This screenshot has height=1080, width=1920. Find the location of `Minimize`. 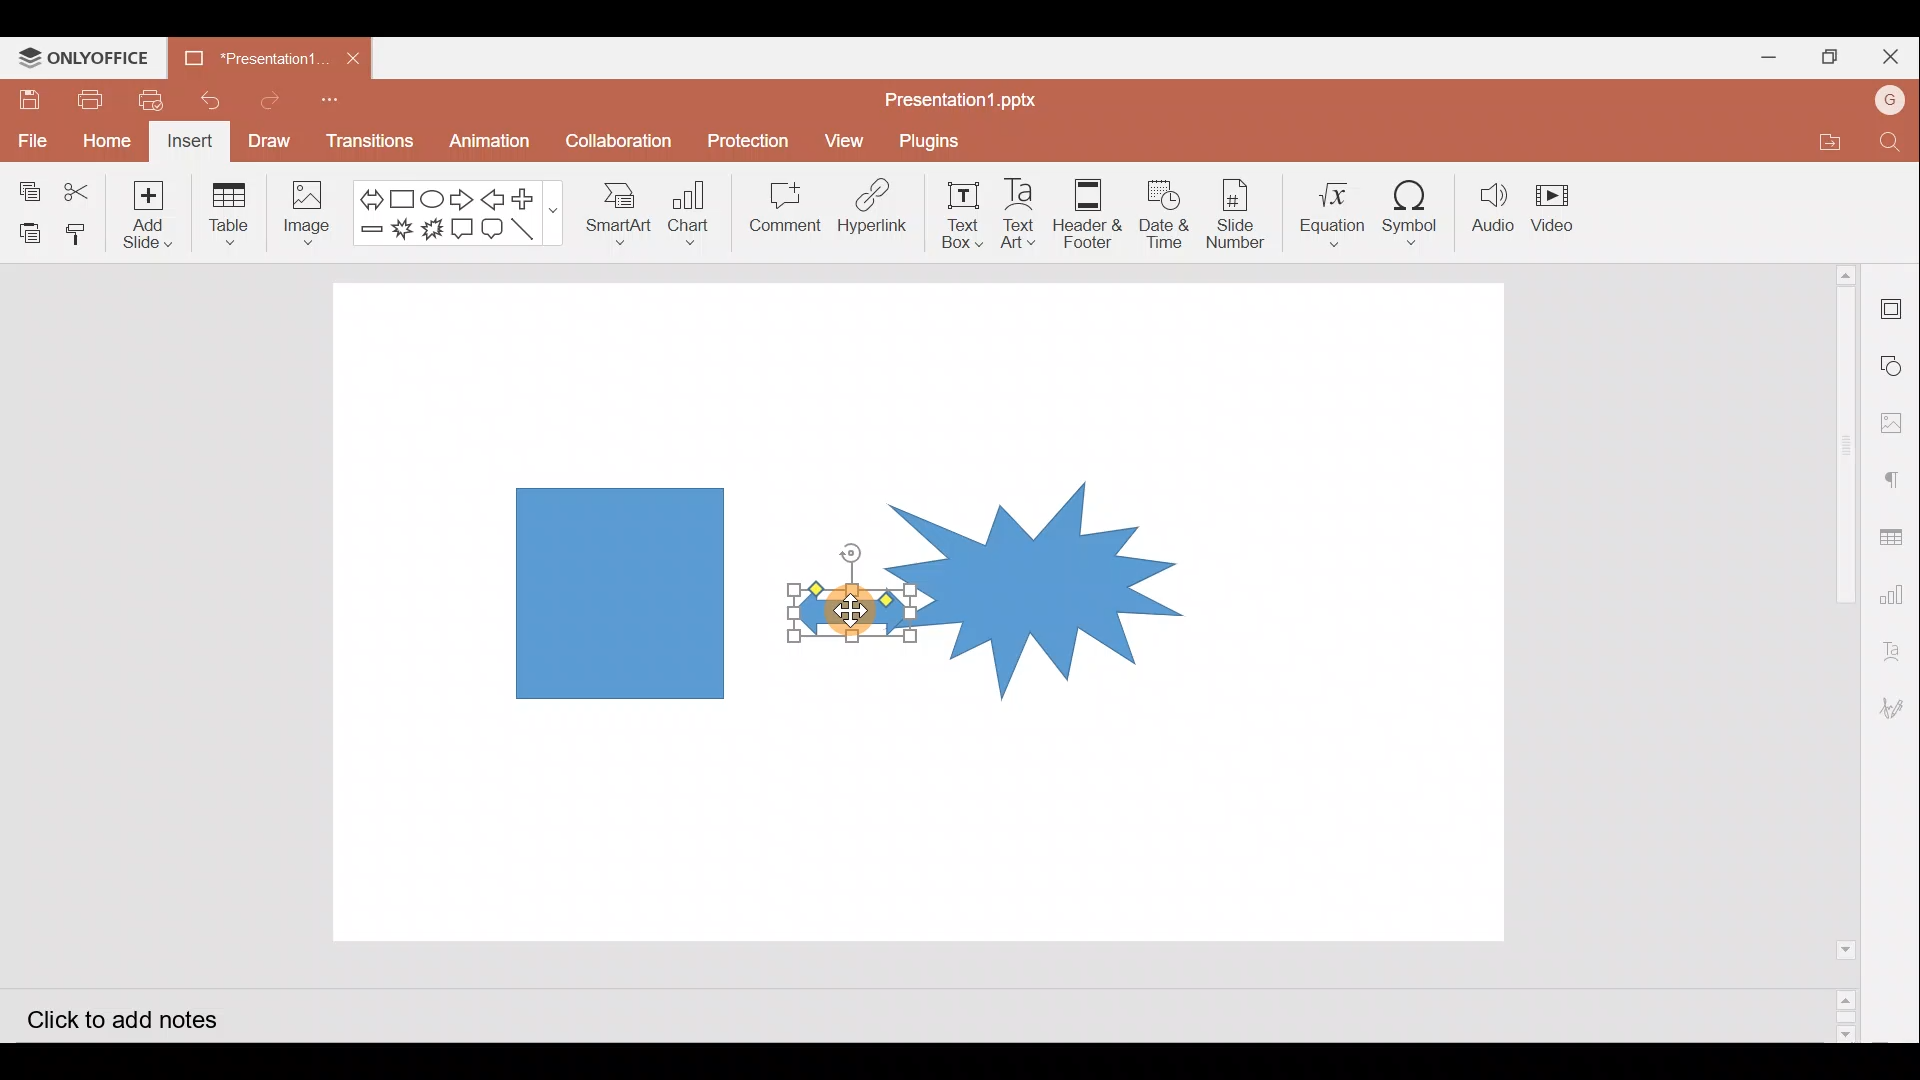

Minimize is located at coordinates (1760, 56).